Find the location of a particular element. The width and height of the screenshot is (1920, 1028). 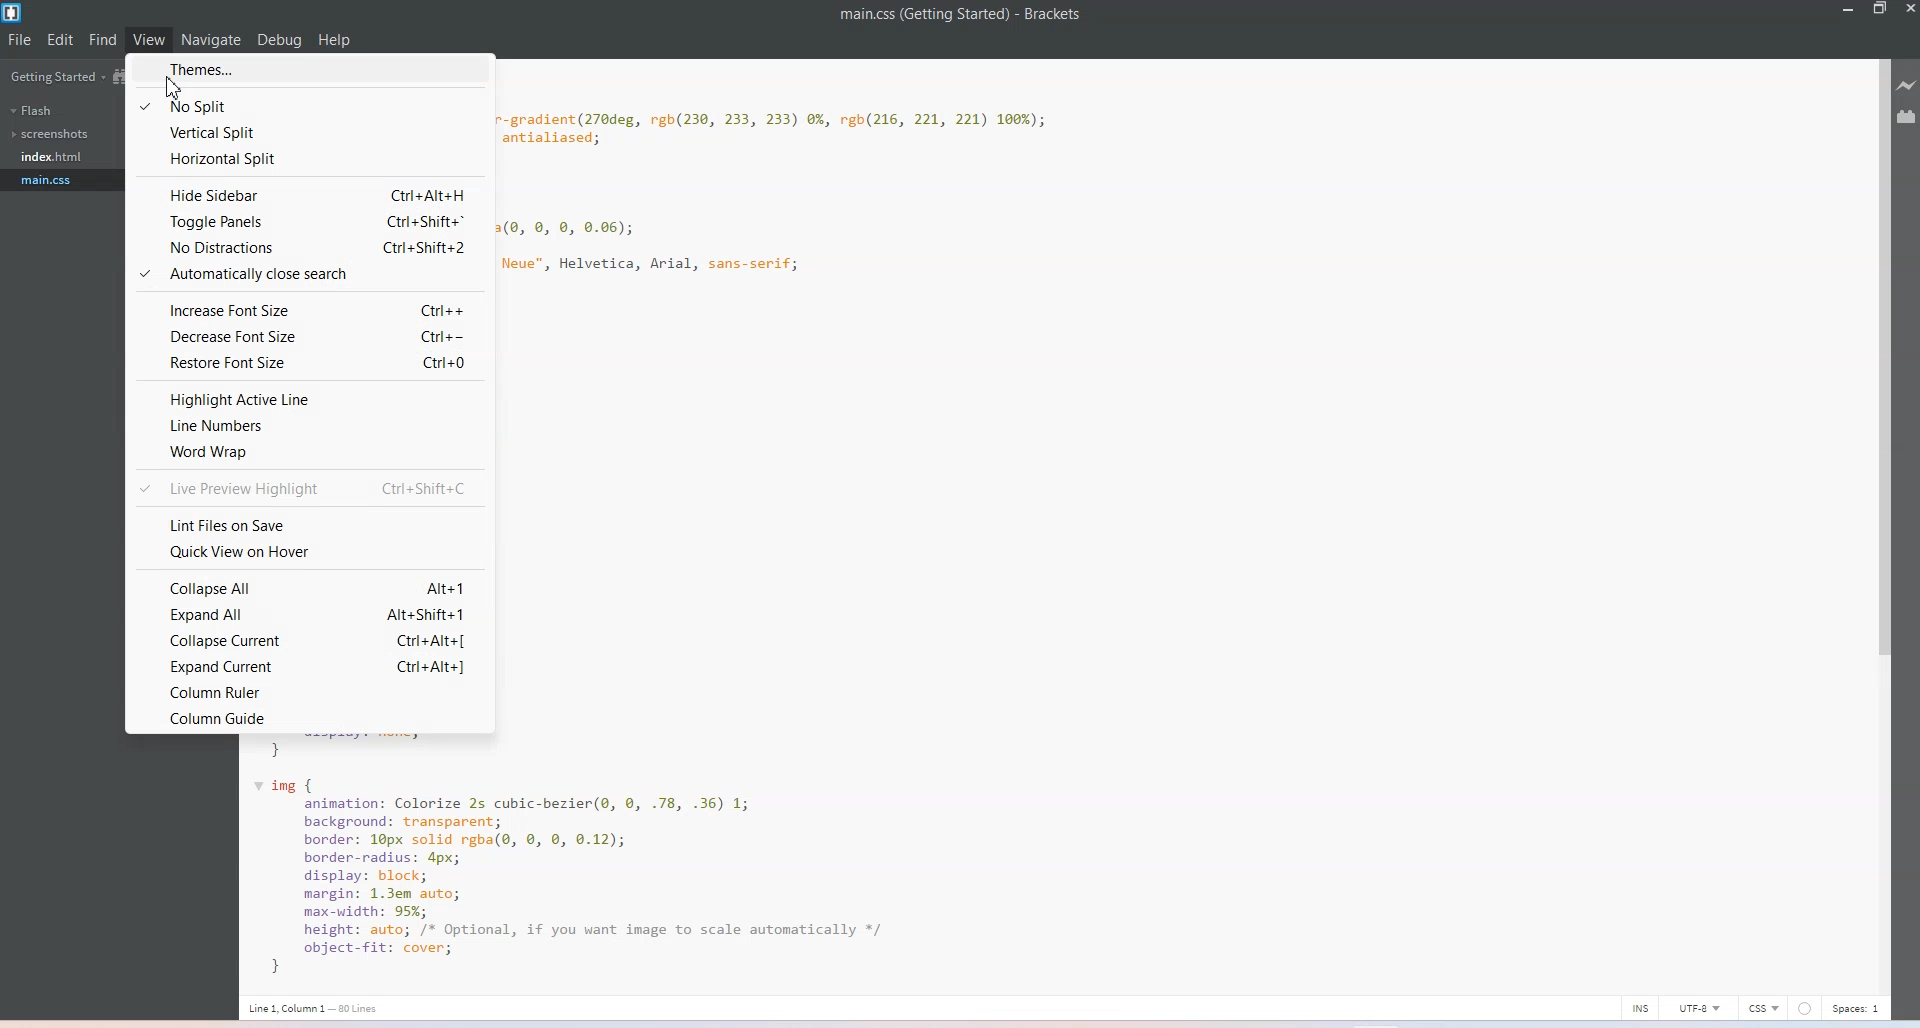

Horizontal split is located at coordinates (310, 160).